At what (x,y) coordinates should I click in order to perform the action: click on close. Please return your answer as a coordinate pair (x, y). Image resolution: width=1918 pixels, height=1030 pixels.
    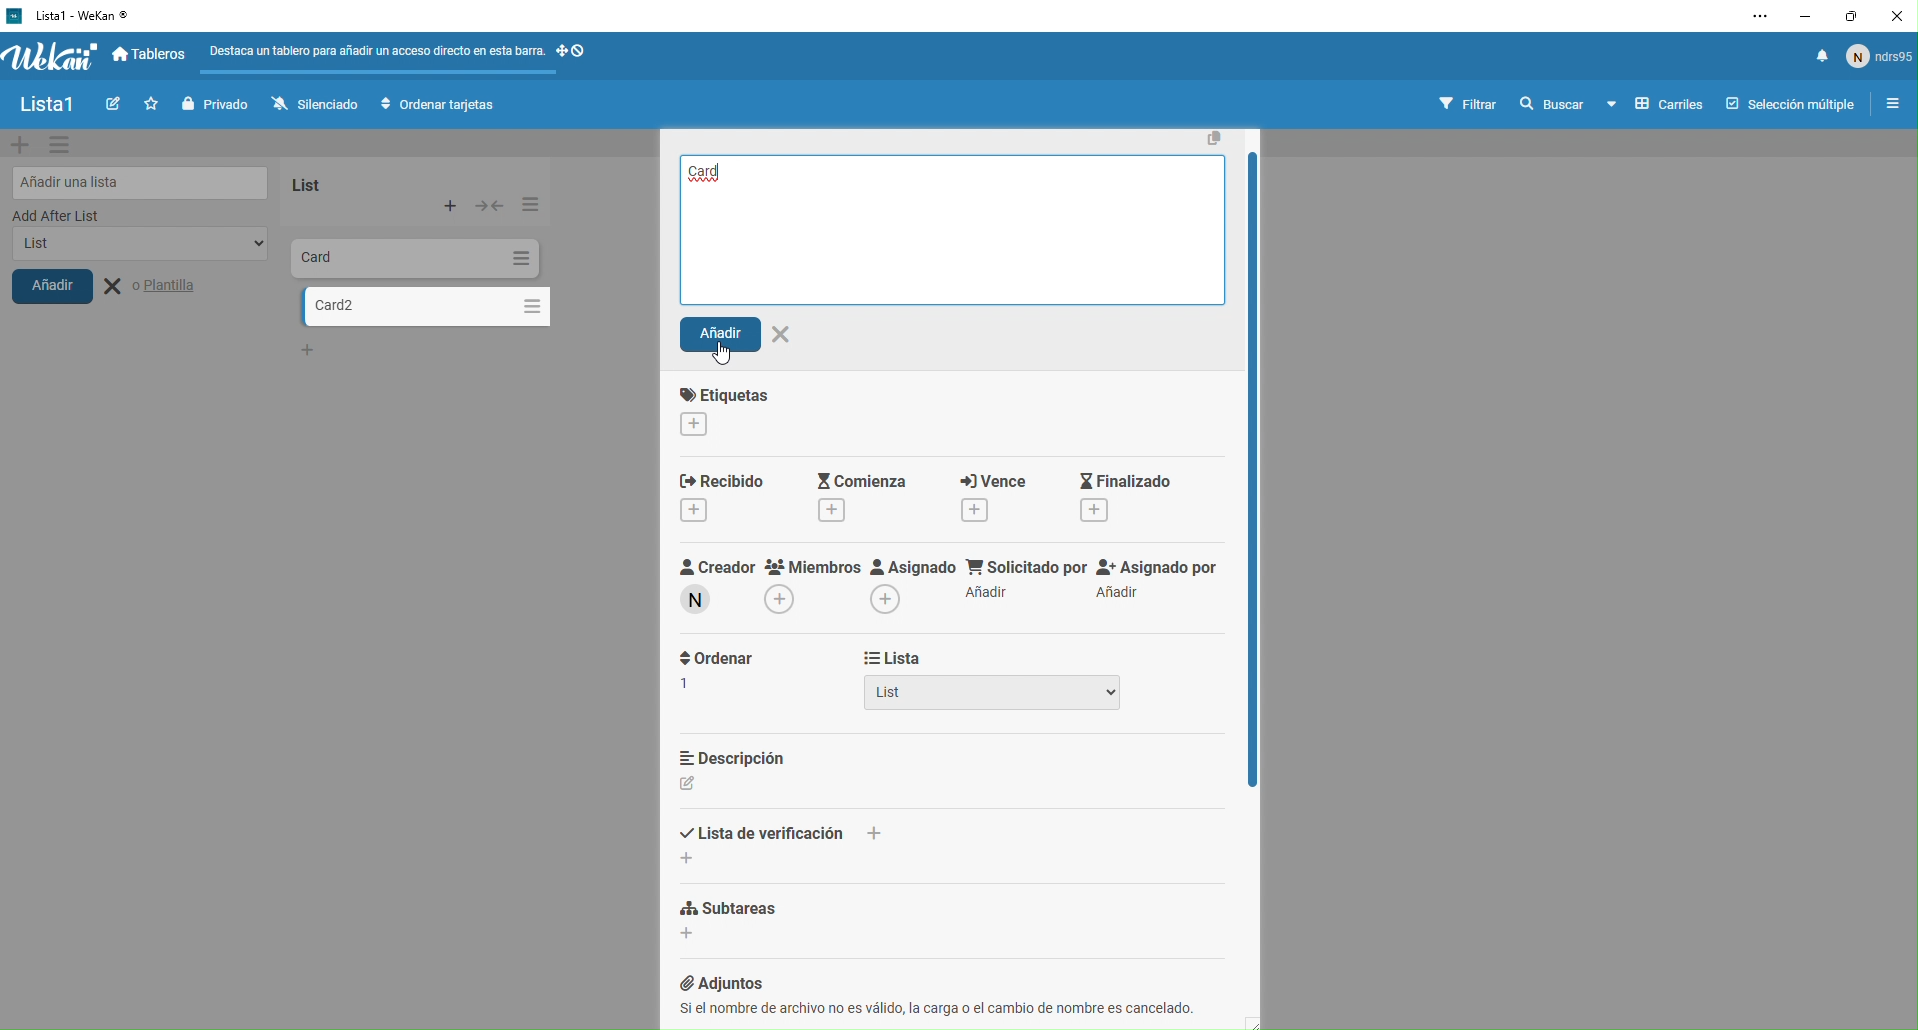
    Looking at the image, I should click on (1898, 15).